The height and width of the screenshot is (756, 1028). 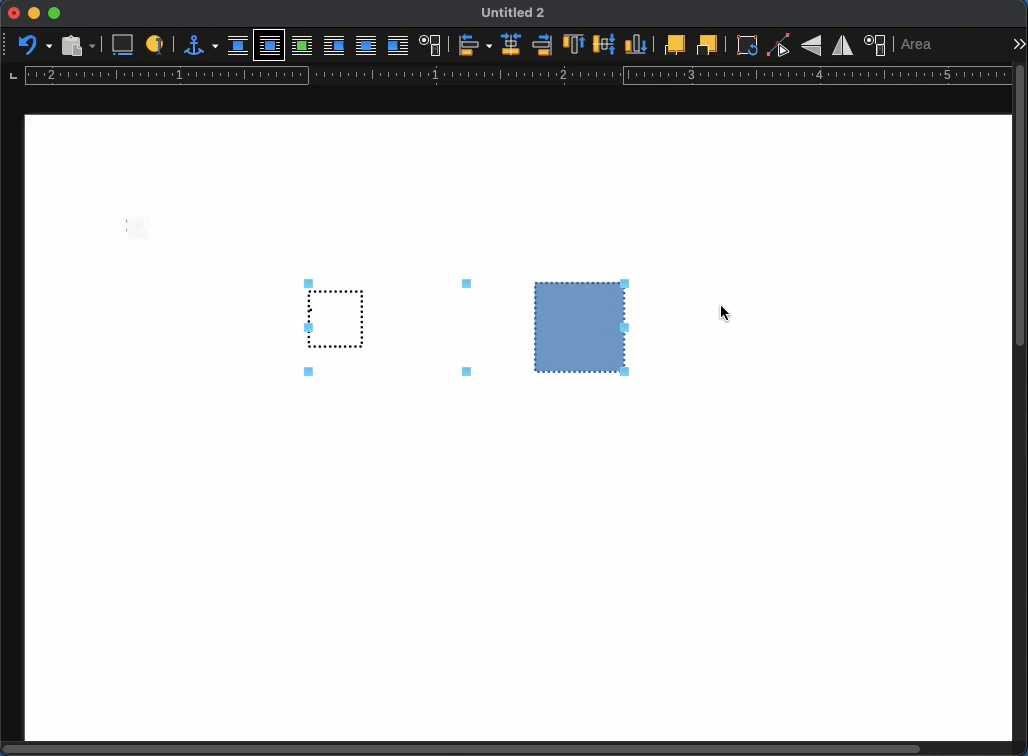 What do you see at coordinates (366, 47) in the screenshot?
I see `through` at bounding box center [366, 47].